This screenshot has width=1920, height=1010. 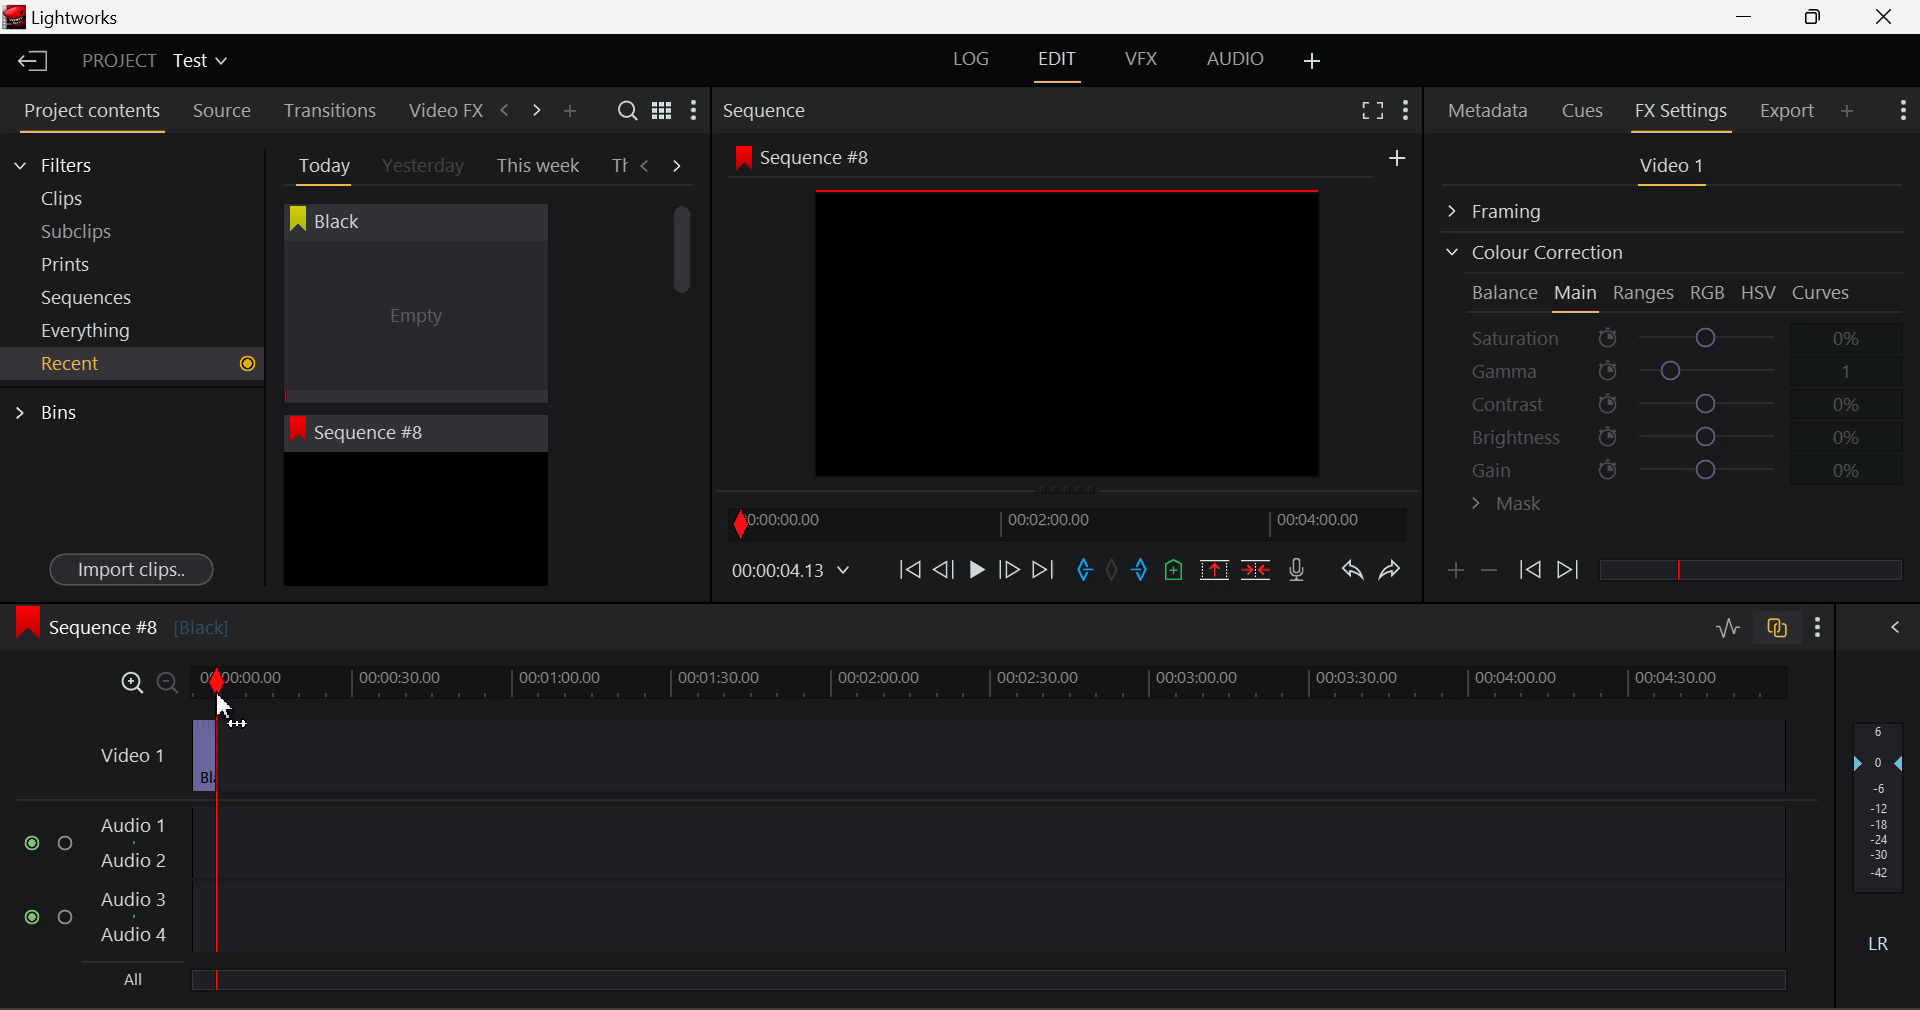 What do you see at coordinates (1819, 627) in the screenshot?
I see `Show Settings` at bounding box center [1819, 627].